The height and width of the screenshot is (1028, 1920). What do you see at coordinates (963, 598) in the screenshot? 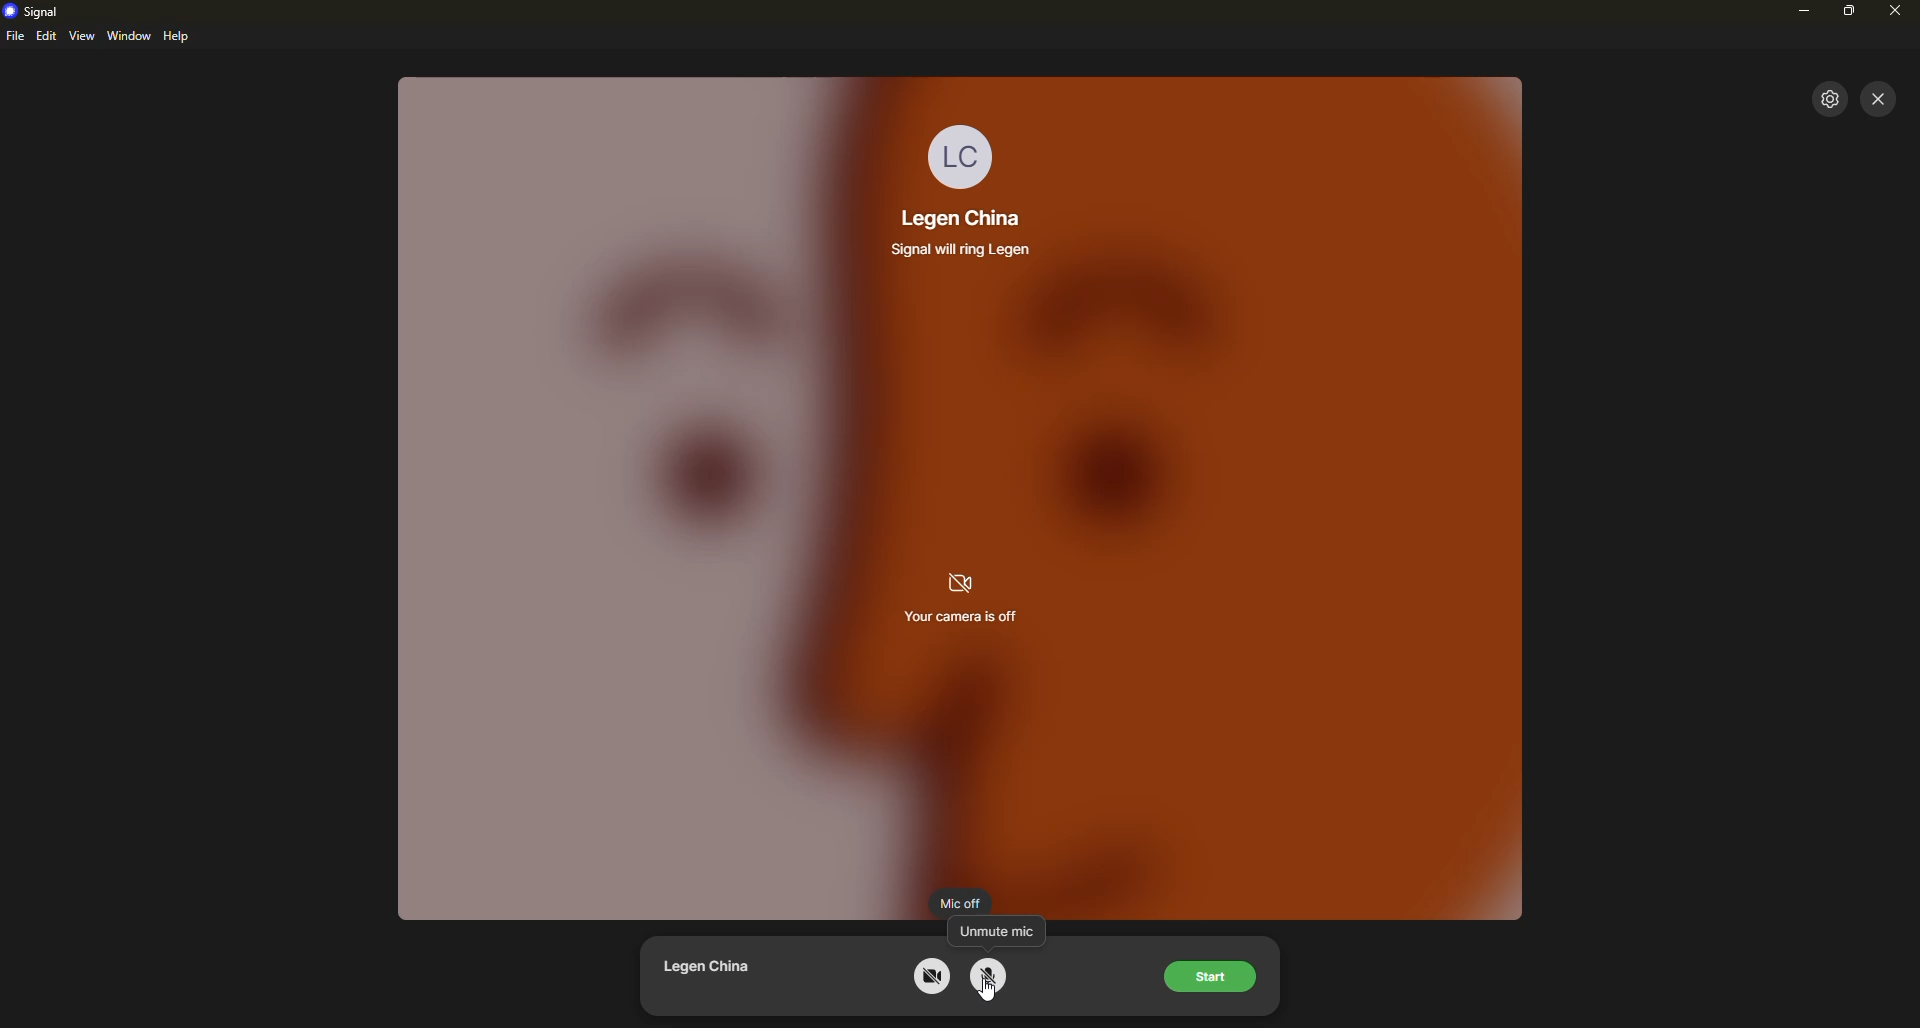
I see `camera is off` at bounding box center [963, 598].